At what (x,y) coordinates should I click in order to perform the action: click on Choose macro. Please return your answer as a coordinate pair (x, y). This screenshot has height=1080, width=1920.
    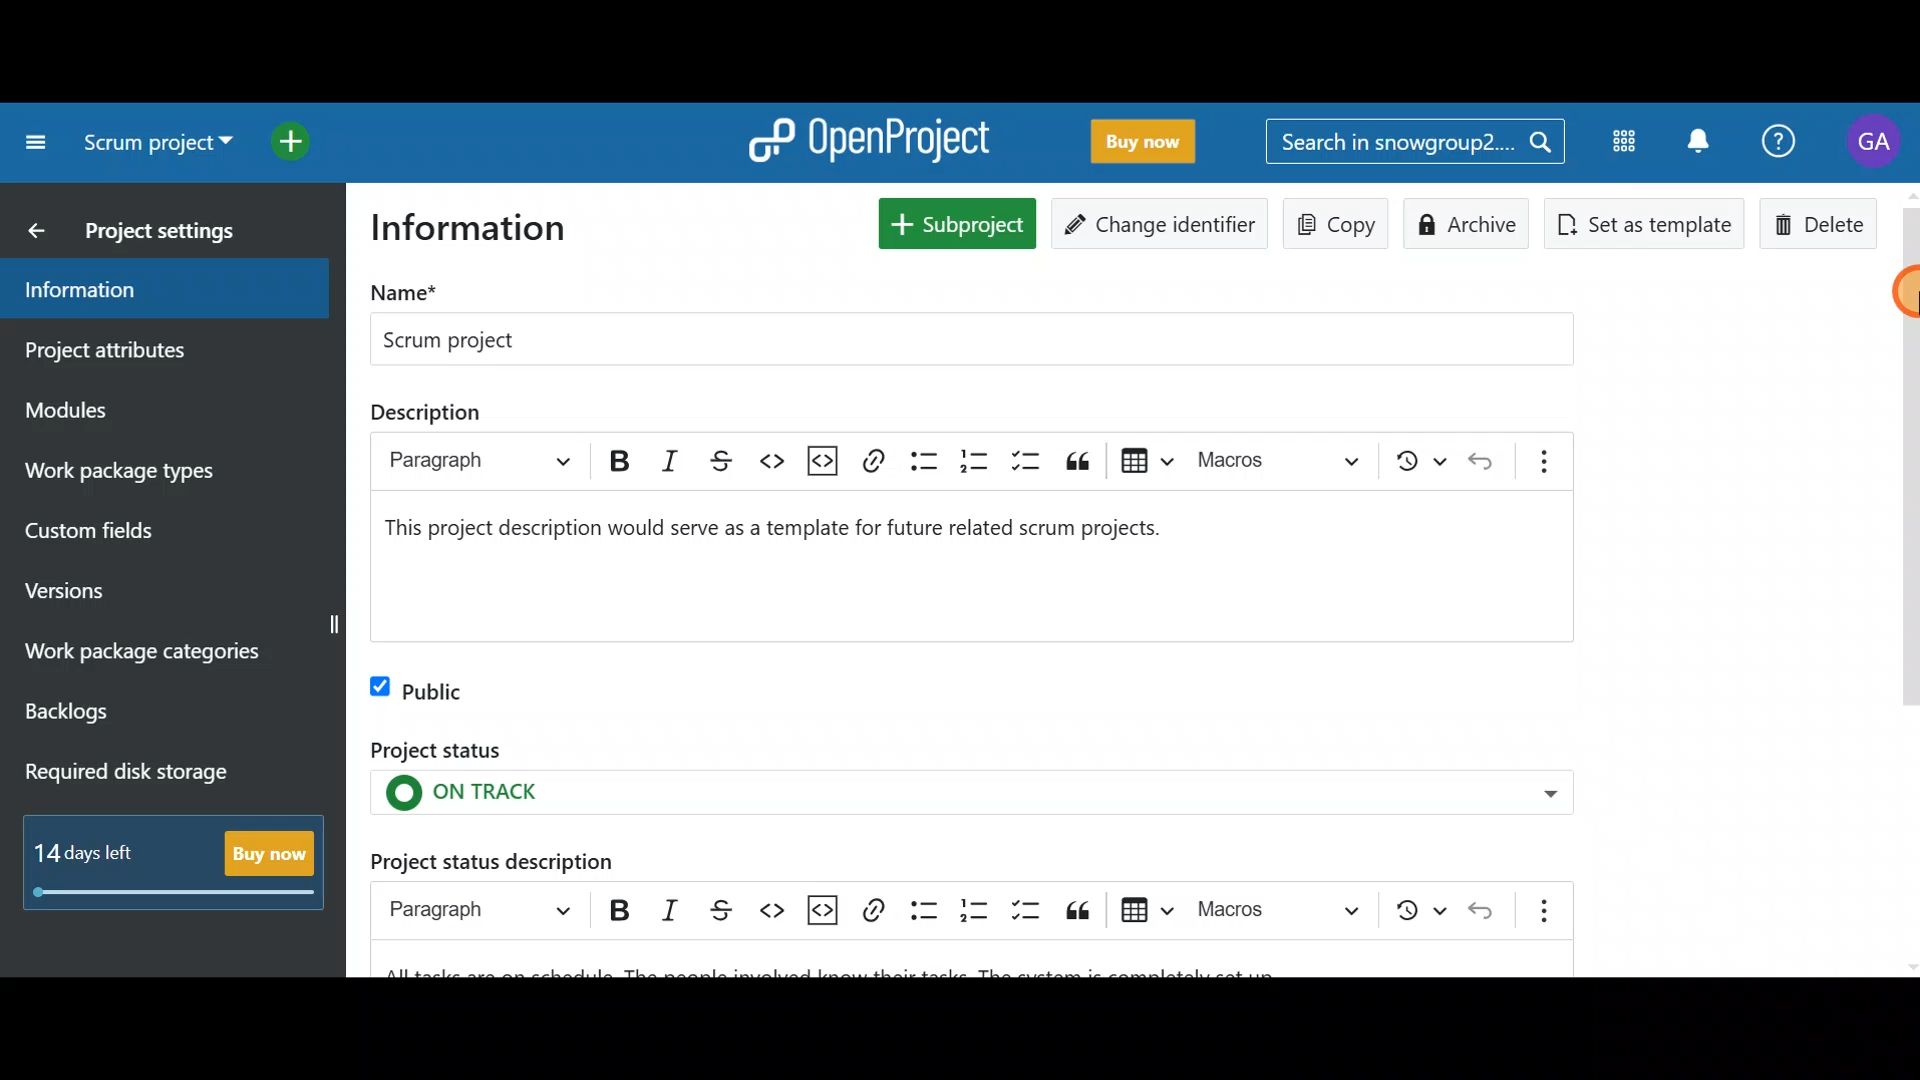
    Looking at the image, I should click on (1274, 912).